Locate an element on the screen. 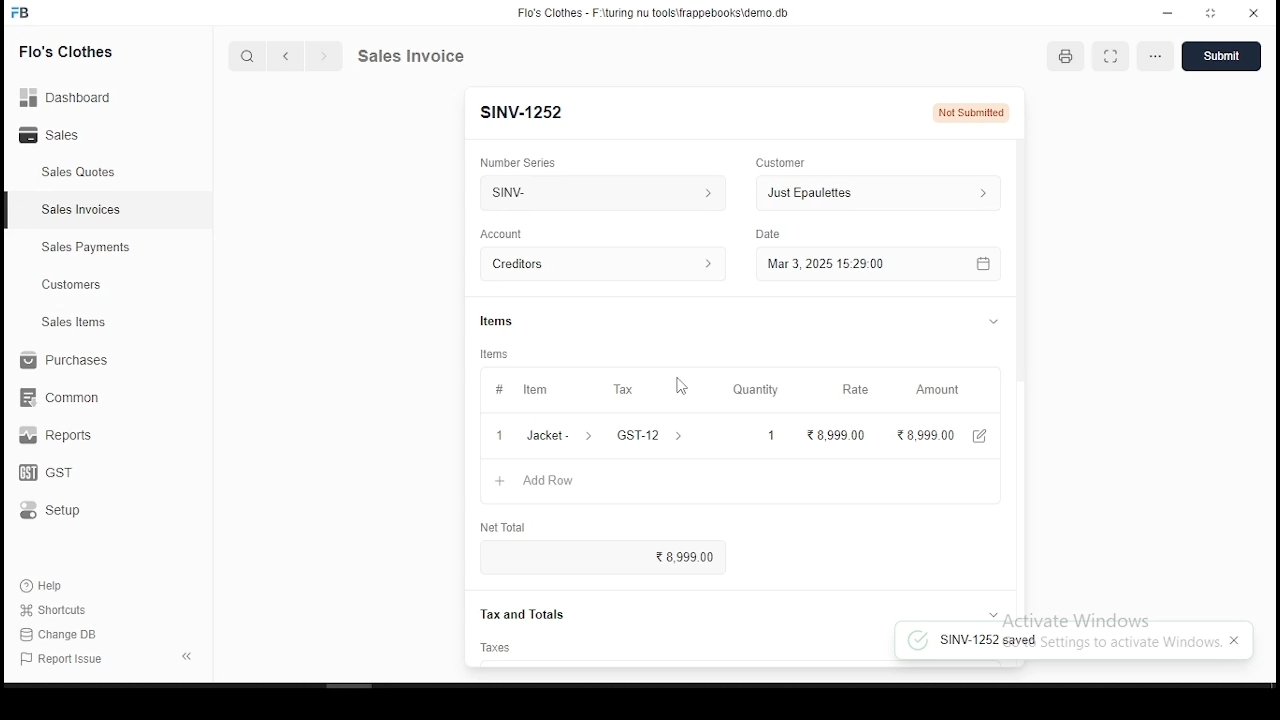  common is located at coordinates (67, 397).